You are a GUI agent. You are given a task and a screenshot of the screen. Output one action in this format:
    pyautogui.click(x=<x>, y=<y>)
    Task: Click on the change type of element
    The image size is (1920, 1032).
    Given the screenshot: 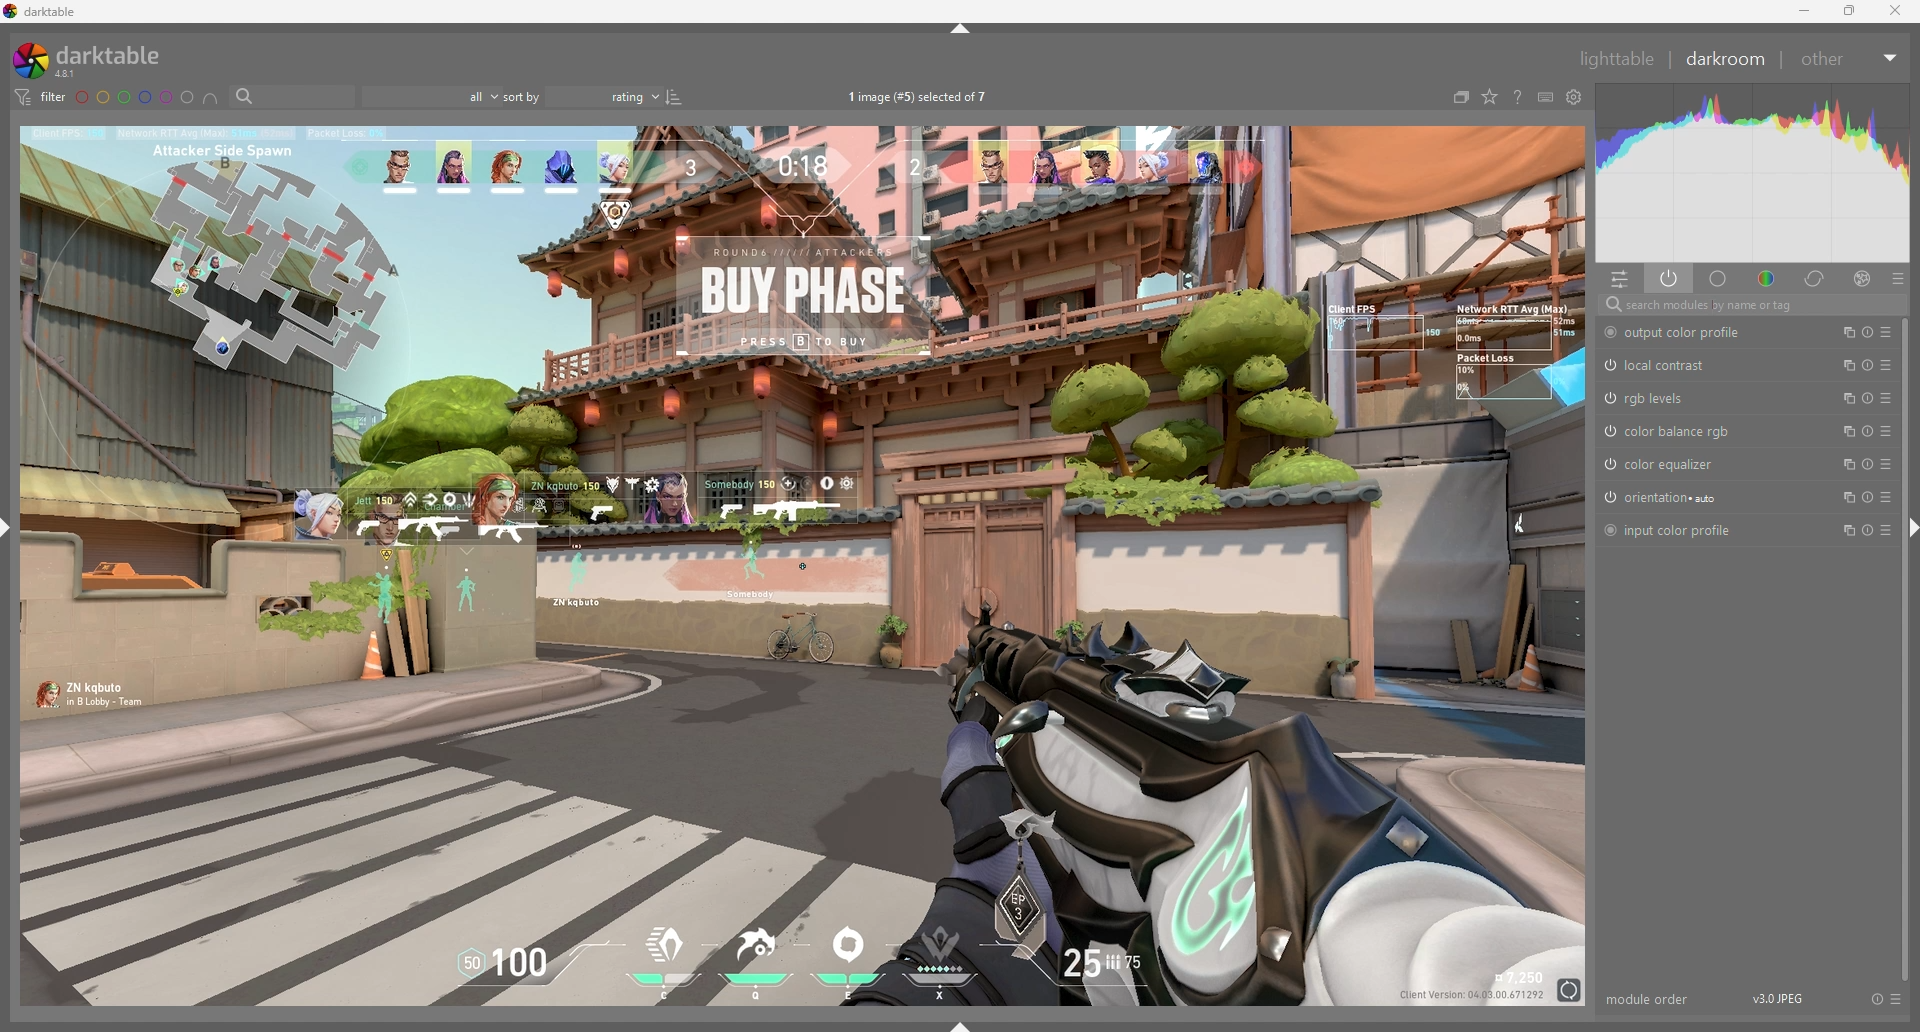 What is the action you would take?
    pyautogui.click(x=1490, y=97)
    